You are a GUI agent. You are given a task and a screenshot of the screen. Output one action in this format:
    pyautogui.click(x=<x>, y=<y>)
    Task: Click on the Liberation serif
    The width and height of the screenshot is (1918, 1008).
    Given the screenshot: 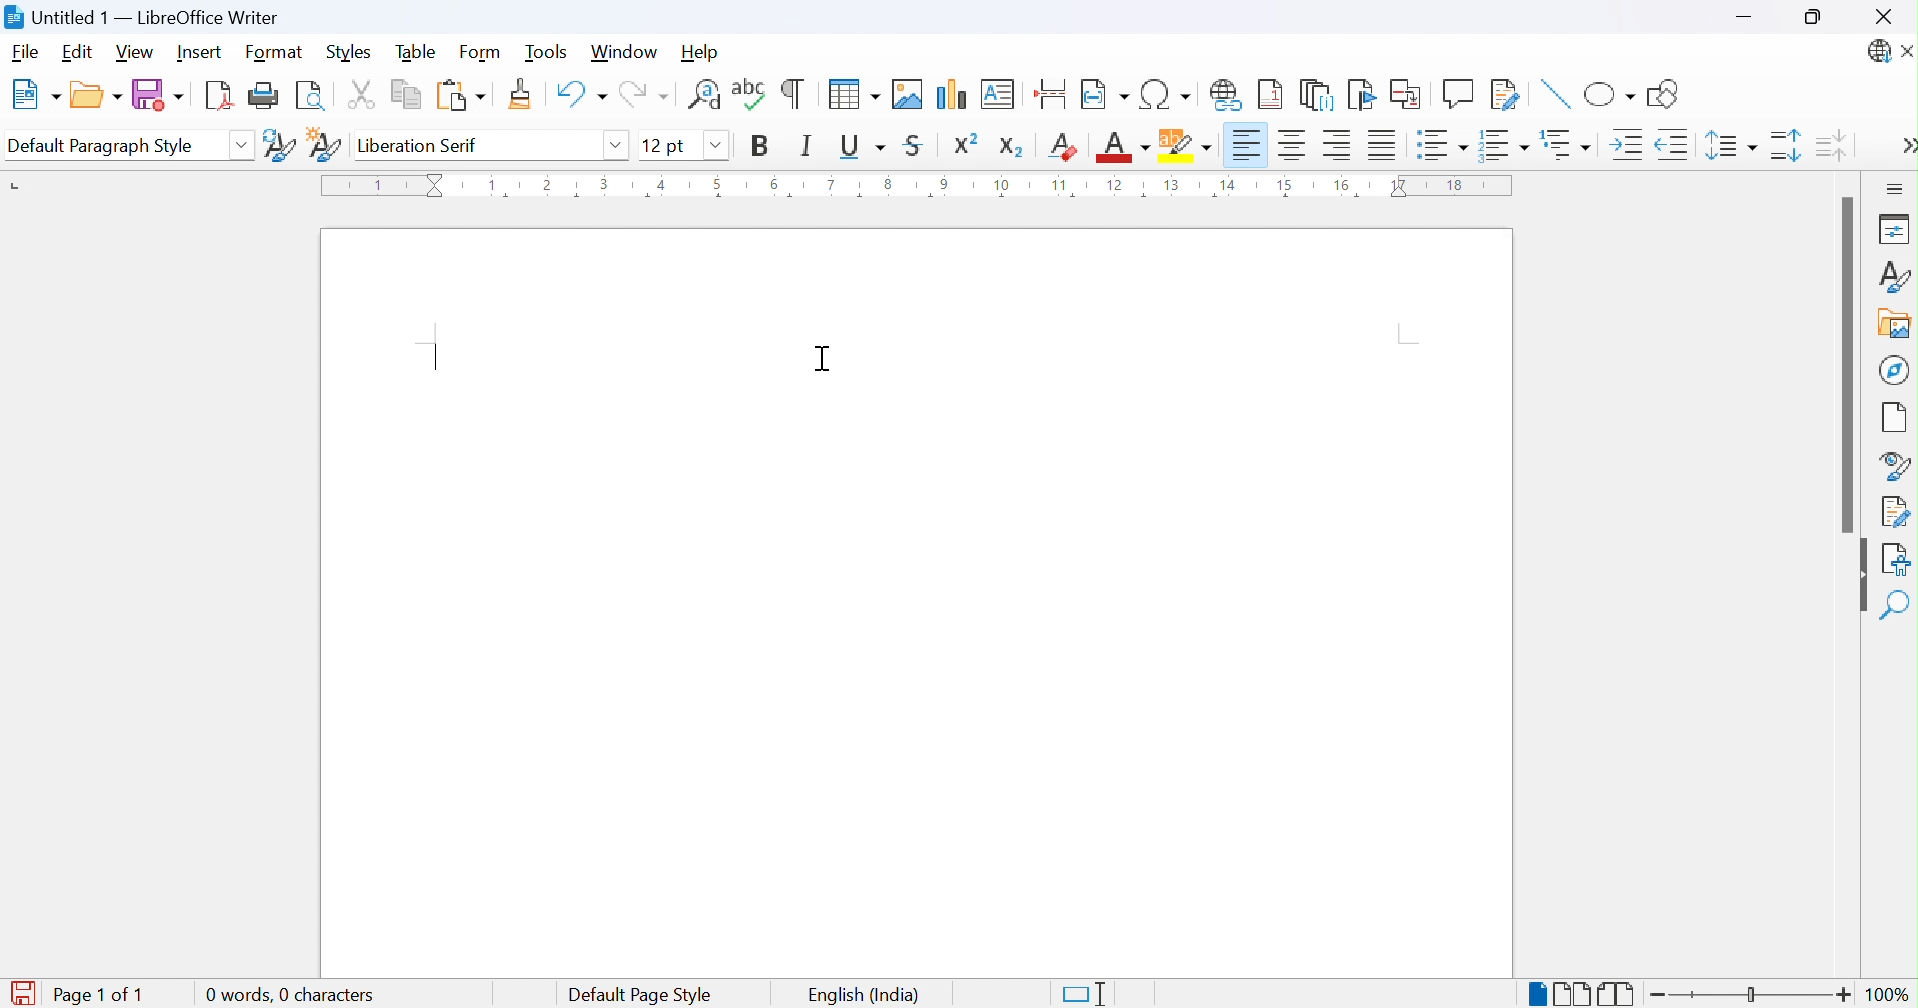 What is the action you would take?
    pyautogui.click(x=423, y=145)
    